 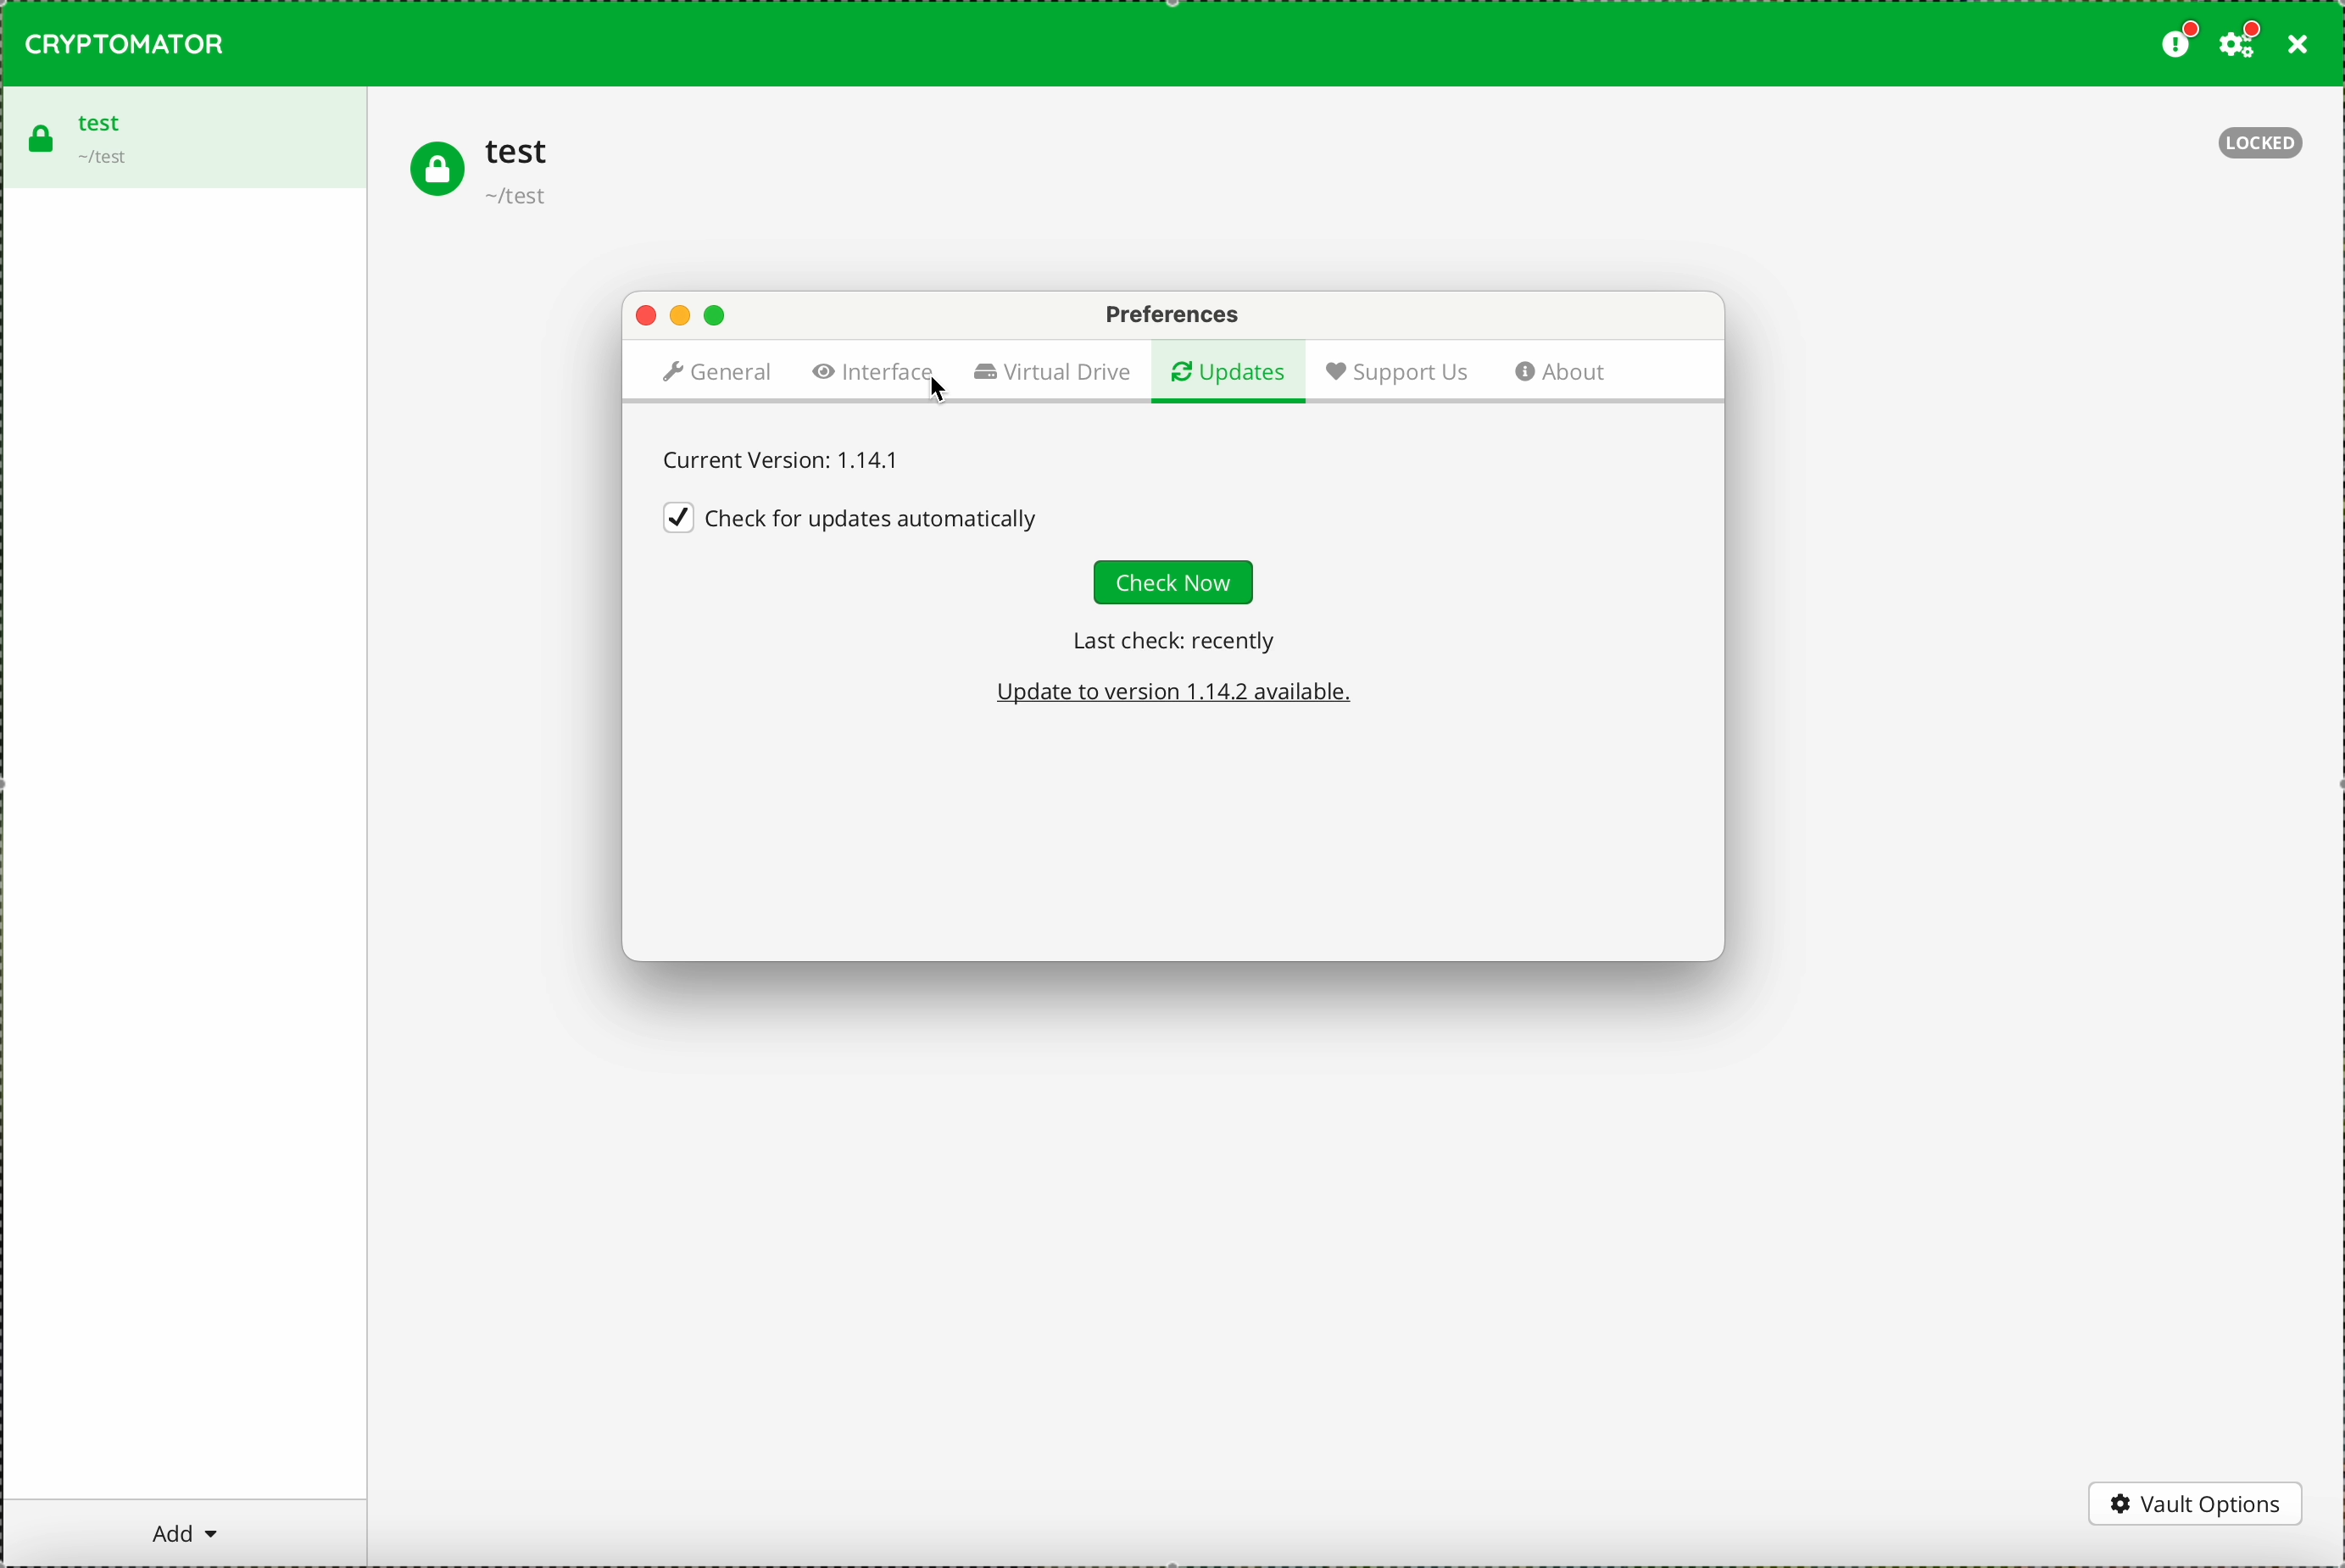 What do you see at coordinates (2200, 1501) in the screenshot?
I see `vault options` at bounding box center [2200, 1501].